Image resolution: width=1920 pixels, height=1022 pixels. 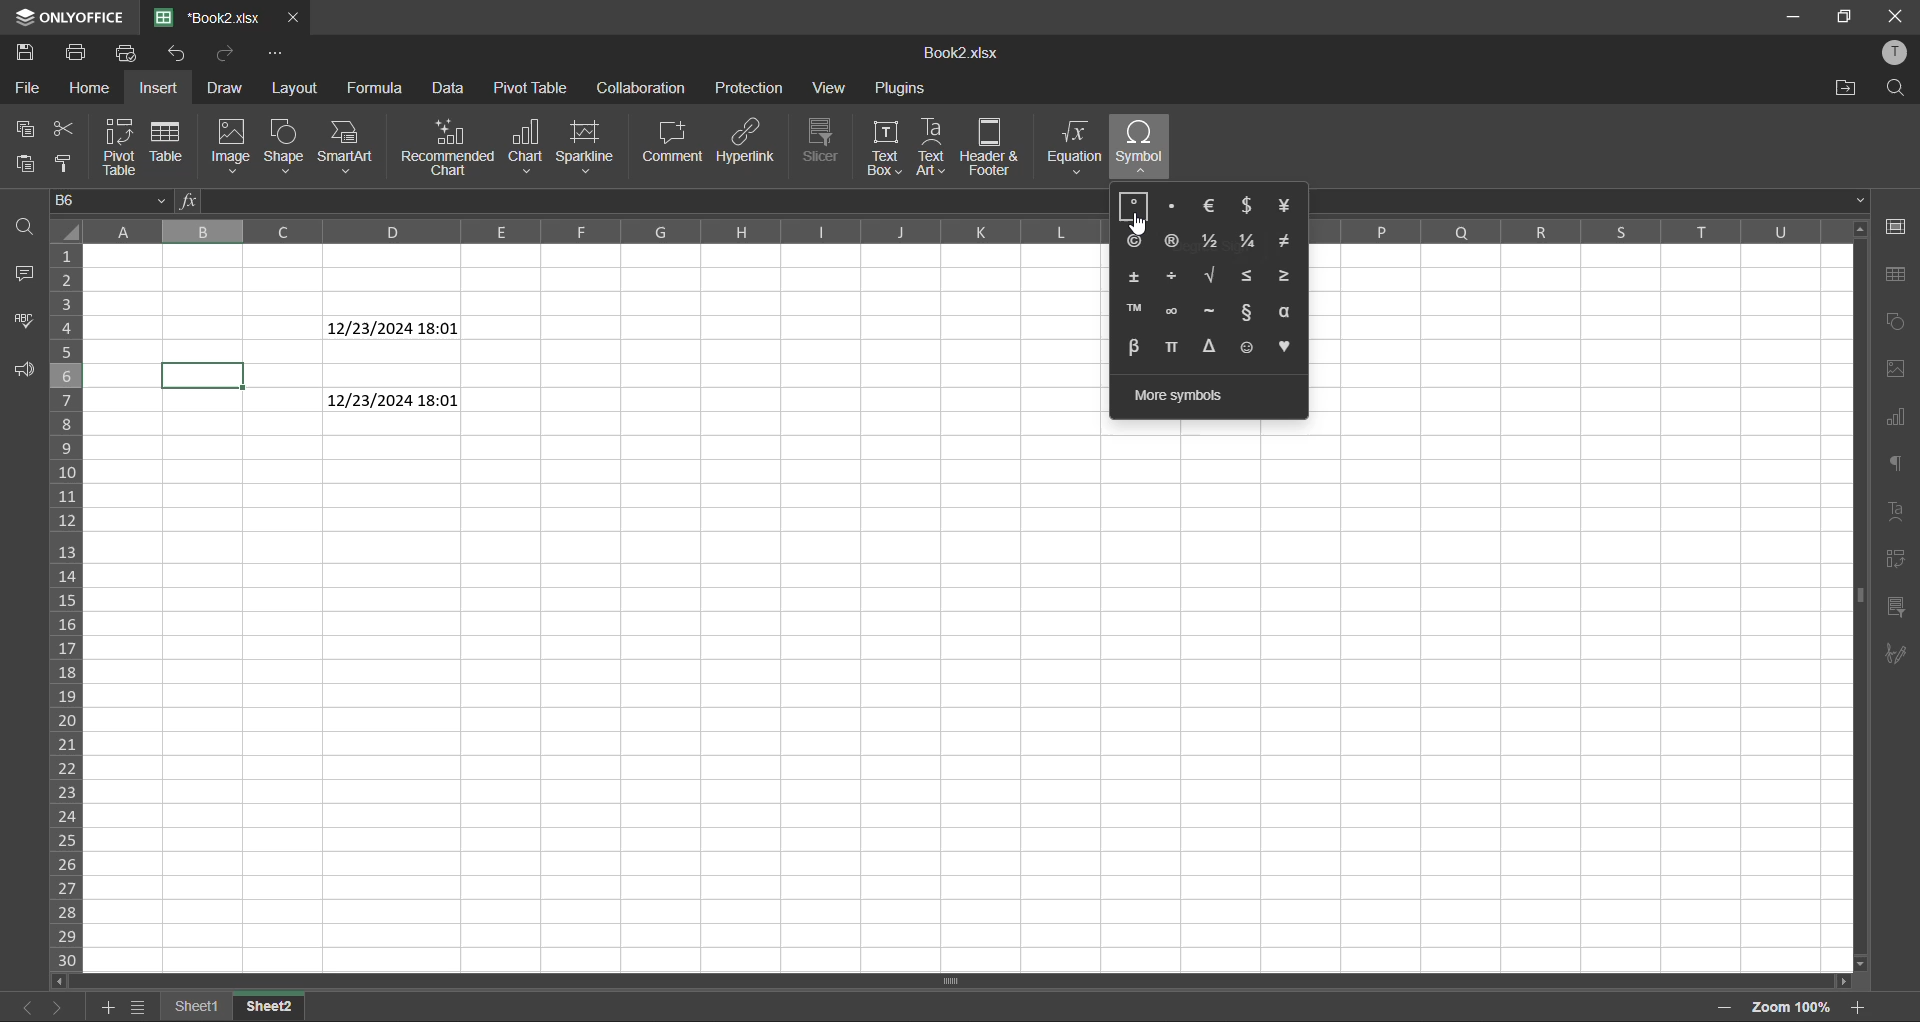 What do you see at coordinates (1721, 1004) in the screenshot?
I see `zoom in` at bounding box center [1721, 1004].